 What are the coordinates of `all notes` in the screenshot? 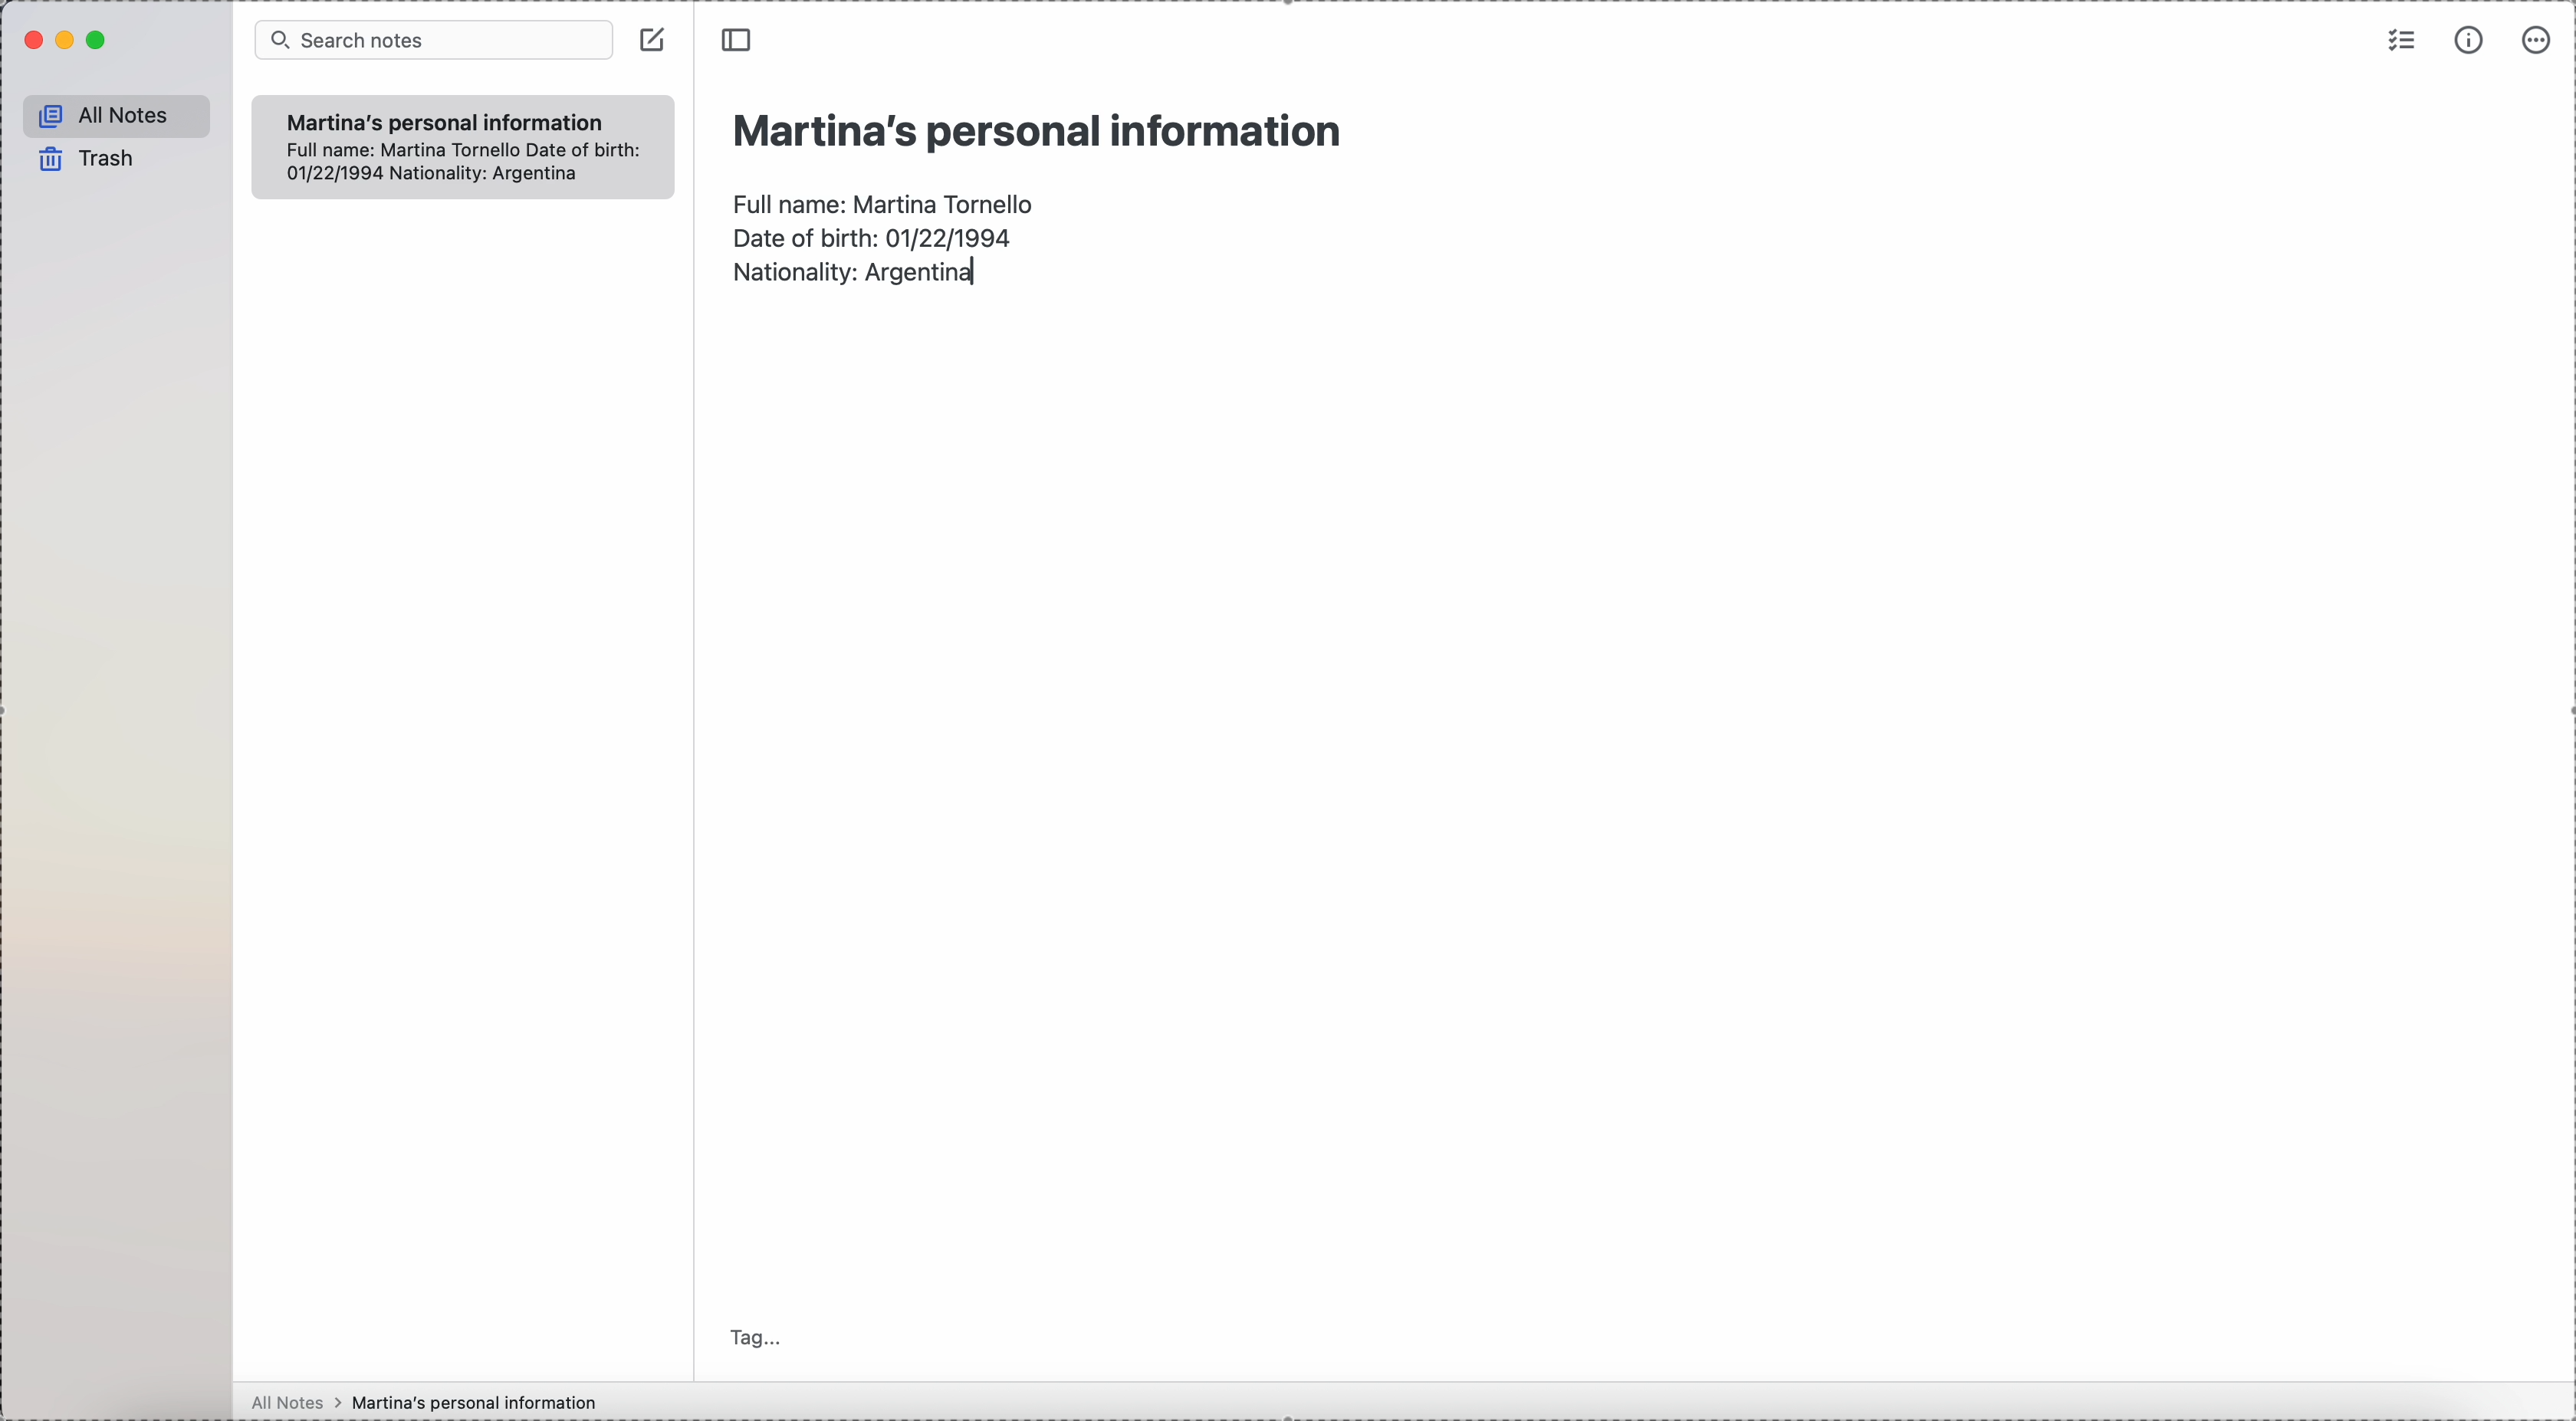 It's located at (115, 115).